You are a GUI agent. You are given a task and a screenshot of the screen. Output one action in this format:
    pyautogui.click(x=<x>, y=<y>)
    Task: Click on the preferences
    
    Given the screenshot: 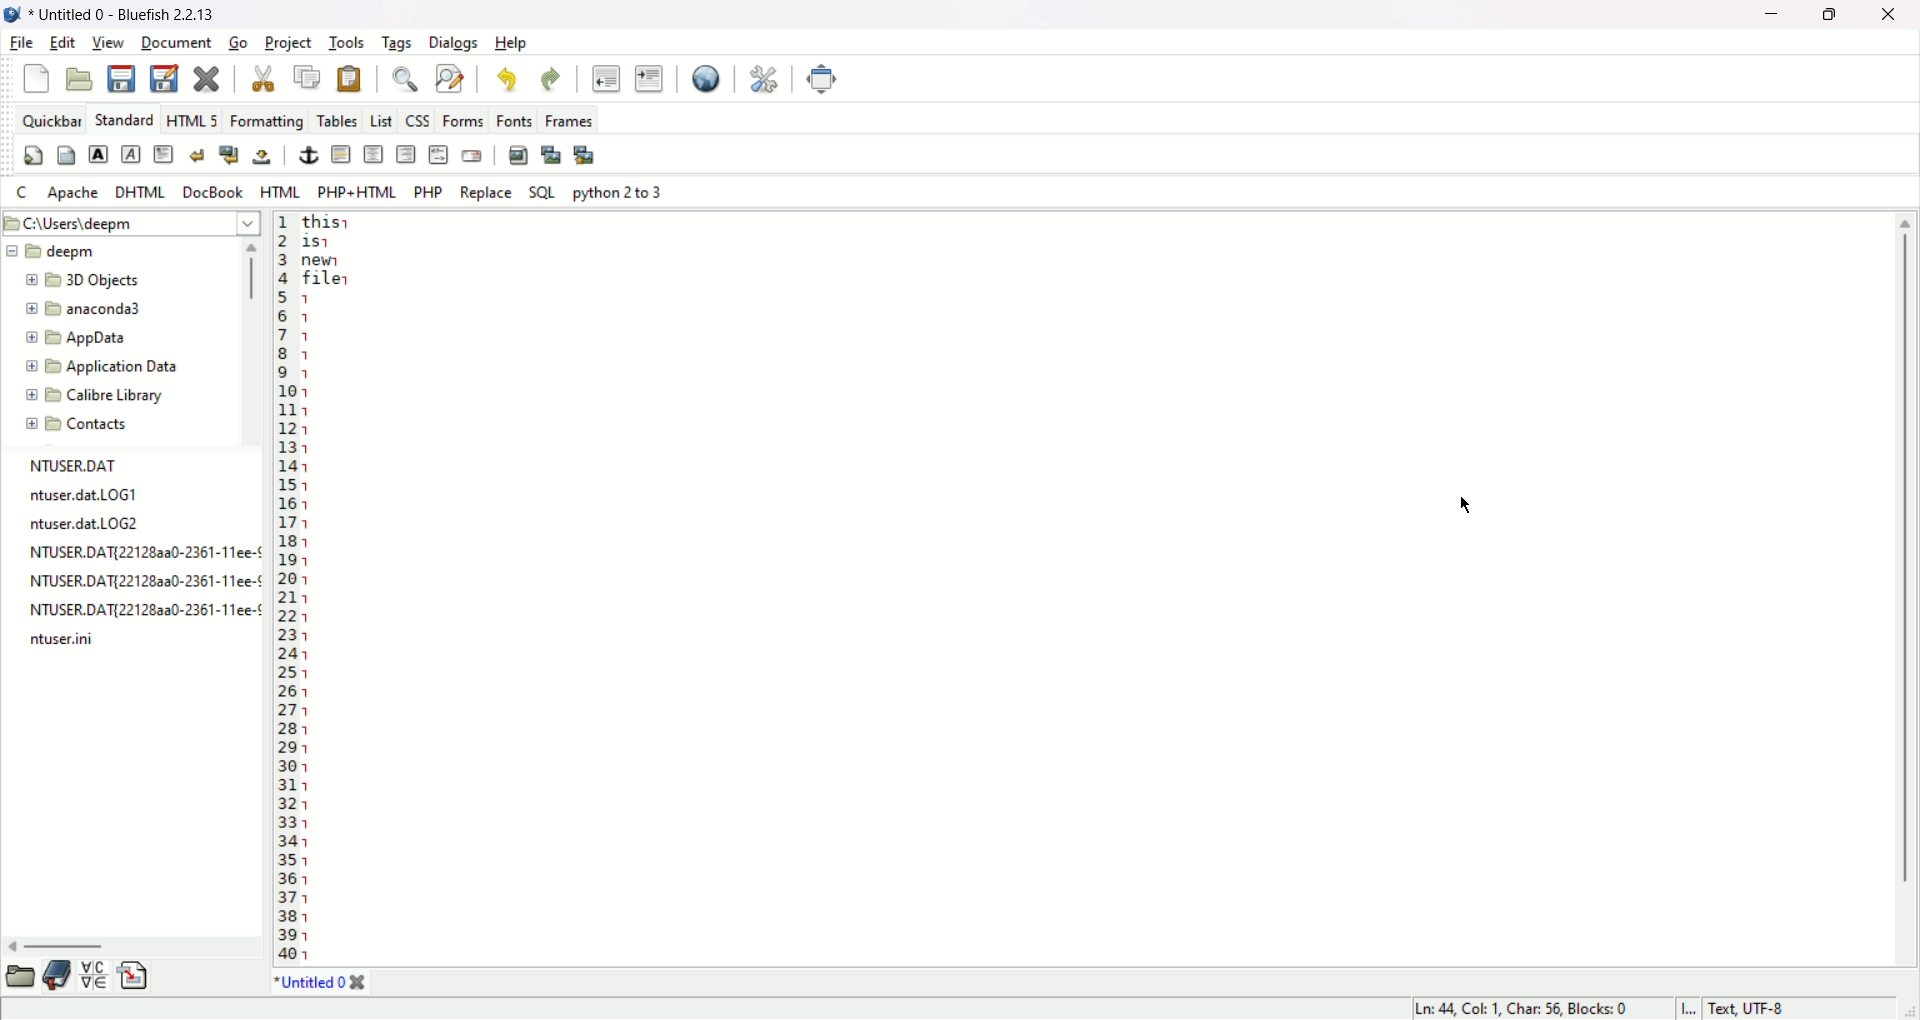 What is the action you would take?
    pyautogui.click(x=762, y=80)
    